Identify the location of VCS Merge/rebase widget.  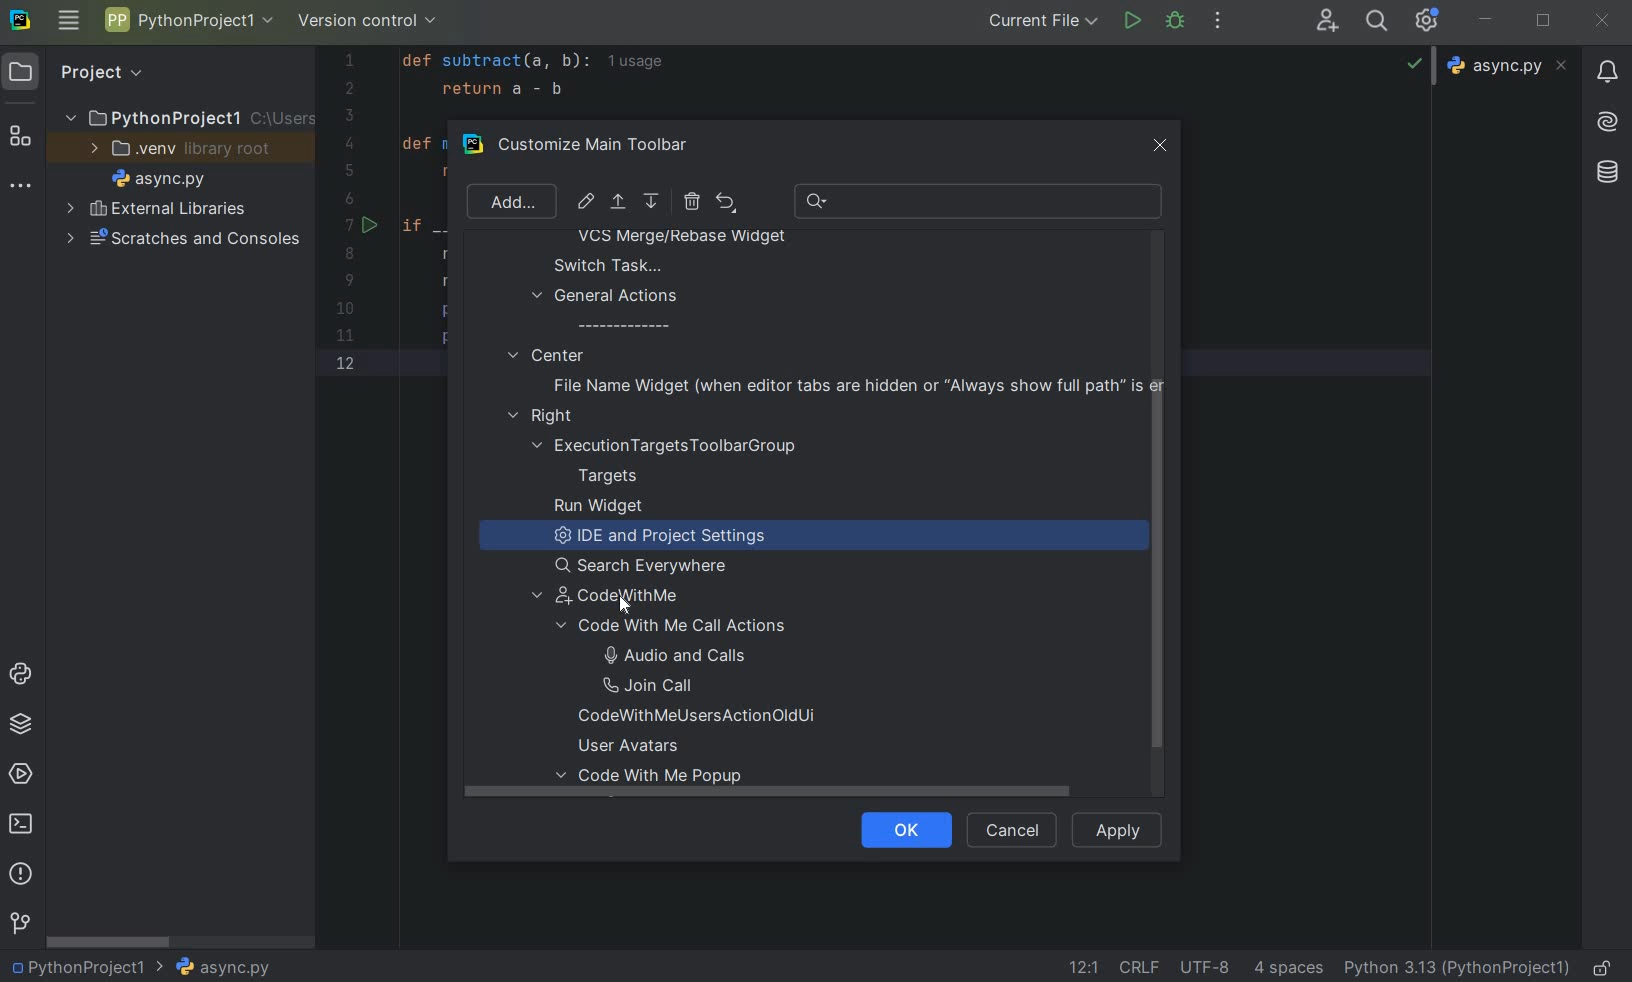
(682, 238).